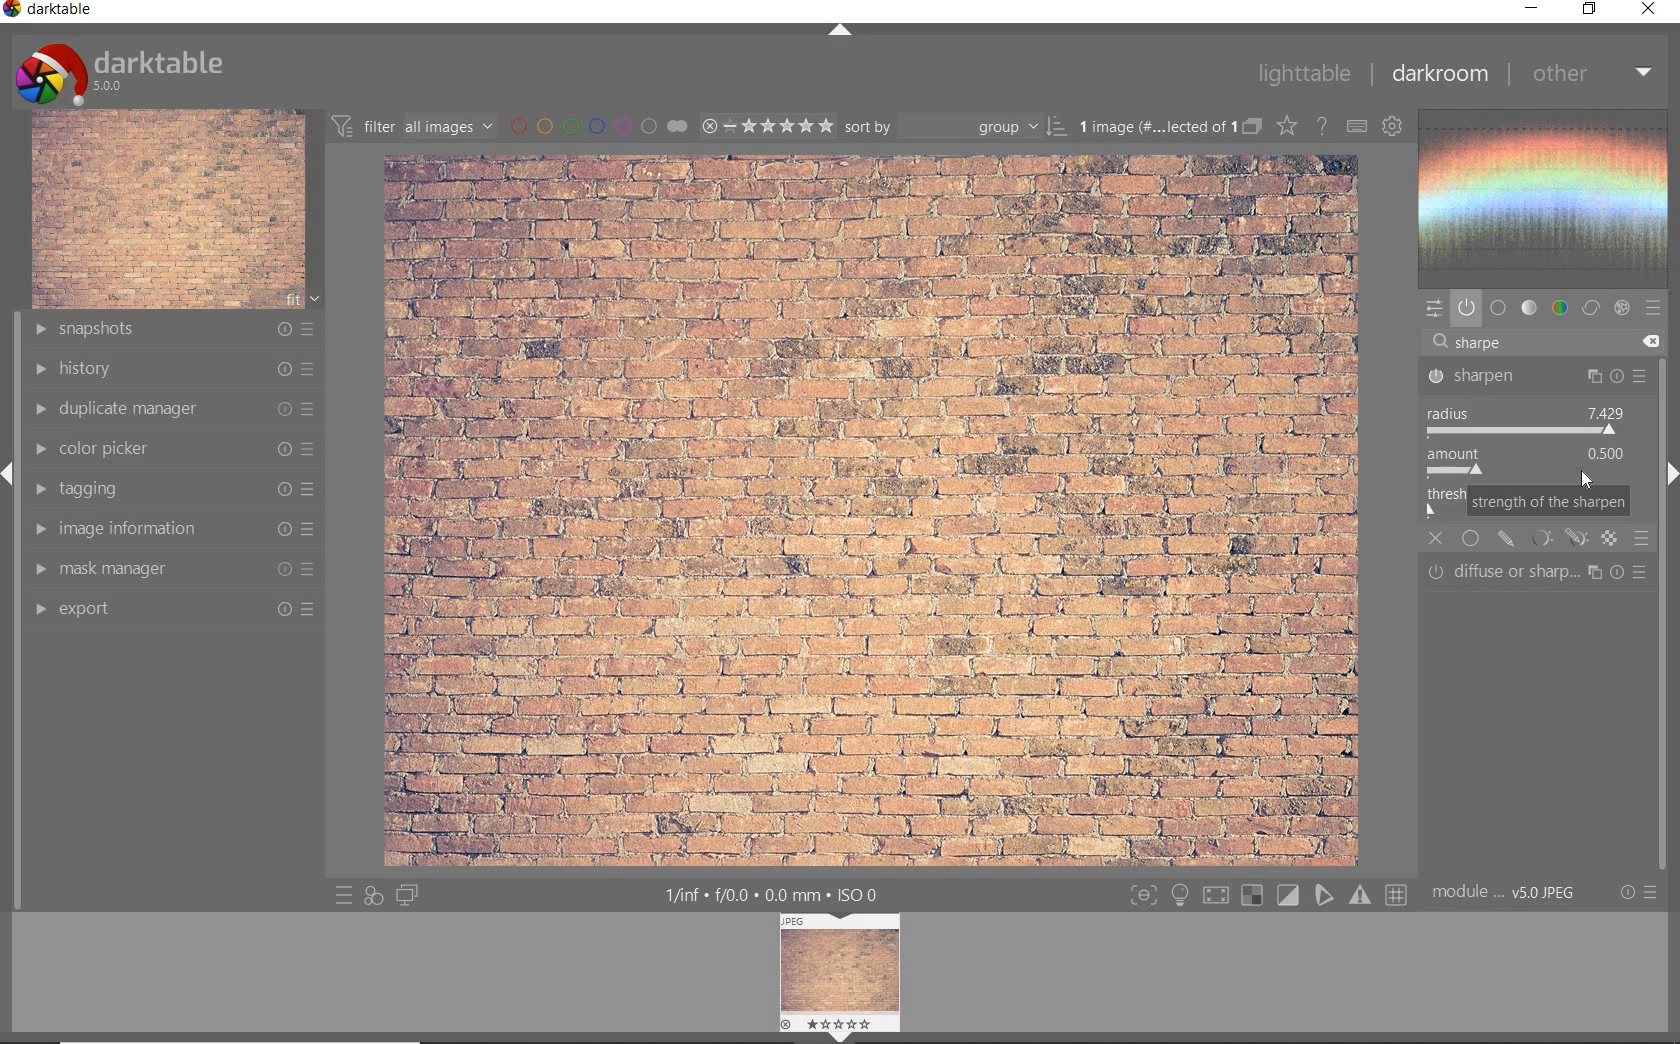 The width and height of the screenshot is (1680, 1044). Describe the element at coordinates (1534, 462) in the screenshot. I see `AMOUNT 0.500` at that location.